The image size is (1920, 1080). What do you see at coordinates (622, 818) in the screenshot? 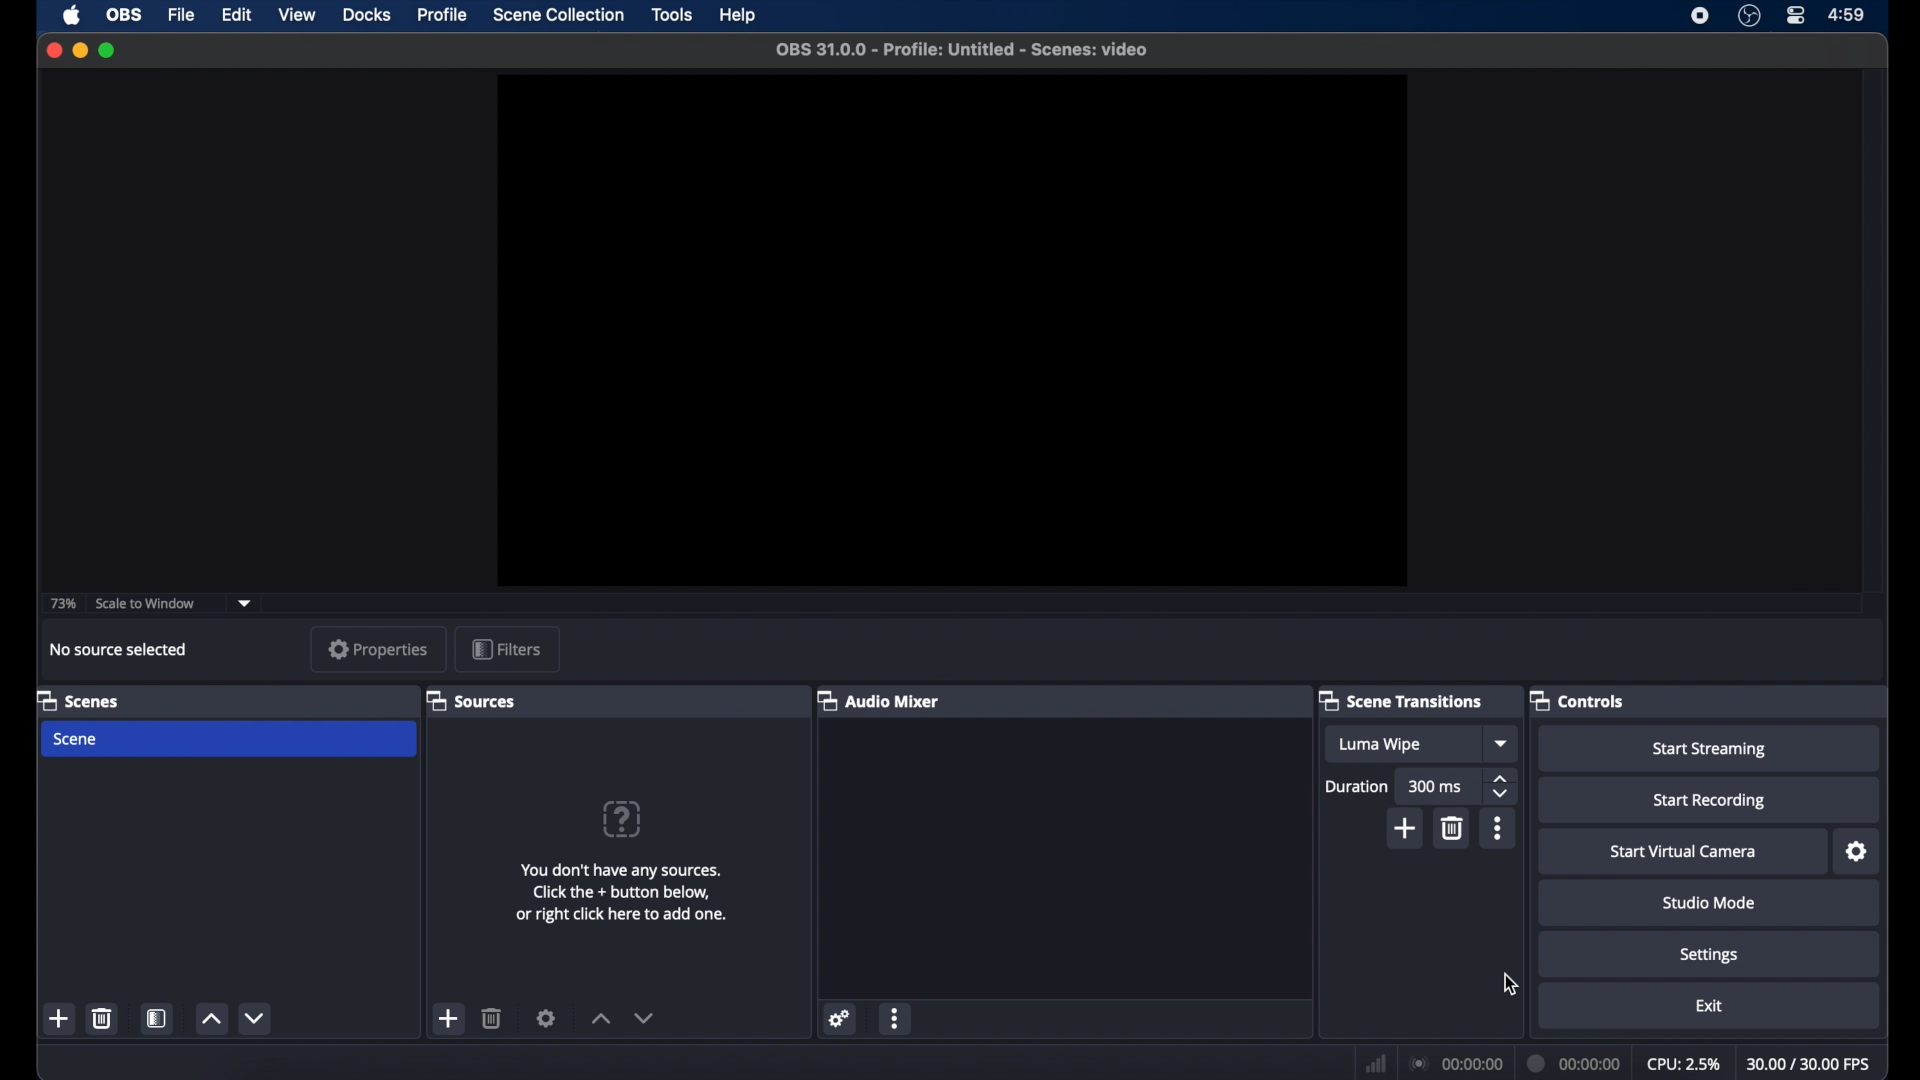
I see `question mark` at bounding box center [622, 818].